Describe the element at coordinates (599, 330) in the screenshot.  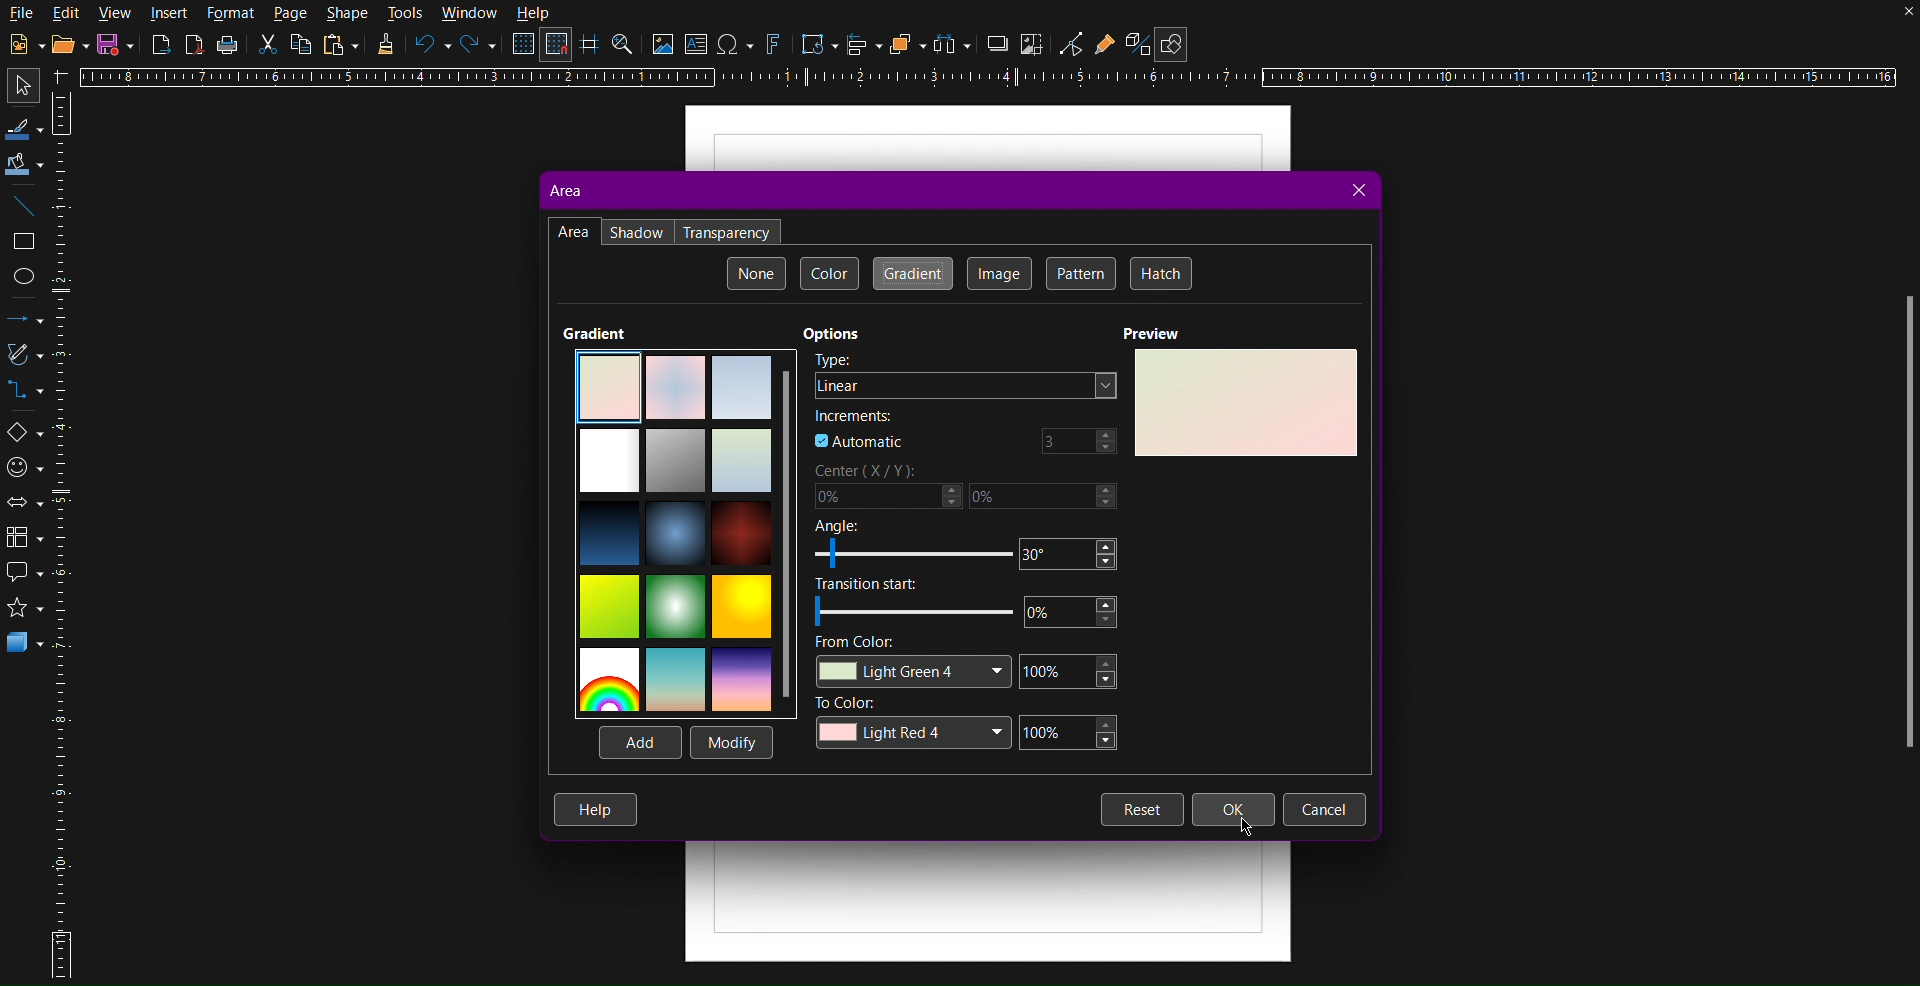
I see `Gradient` at that location.